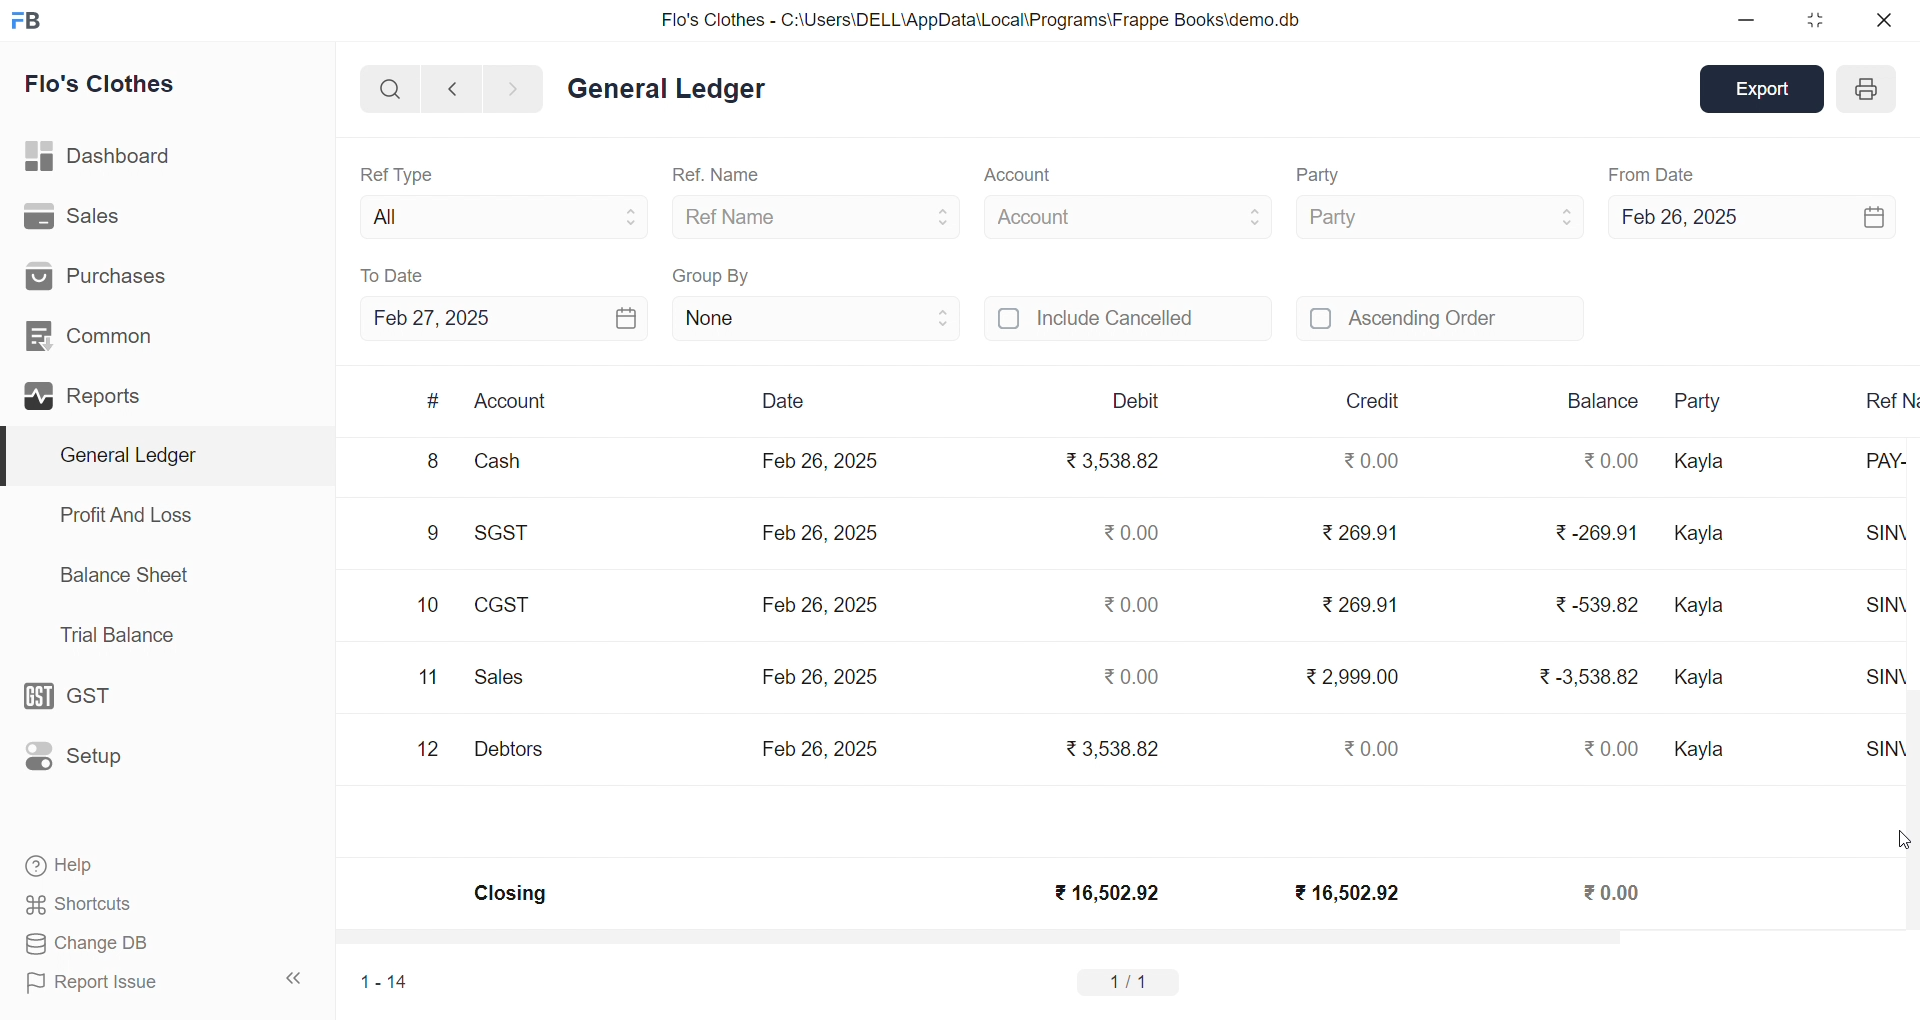  Describe the element at coordinates (782, 401) in the screenshot. I see `Date` at that location.